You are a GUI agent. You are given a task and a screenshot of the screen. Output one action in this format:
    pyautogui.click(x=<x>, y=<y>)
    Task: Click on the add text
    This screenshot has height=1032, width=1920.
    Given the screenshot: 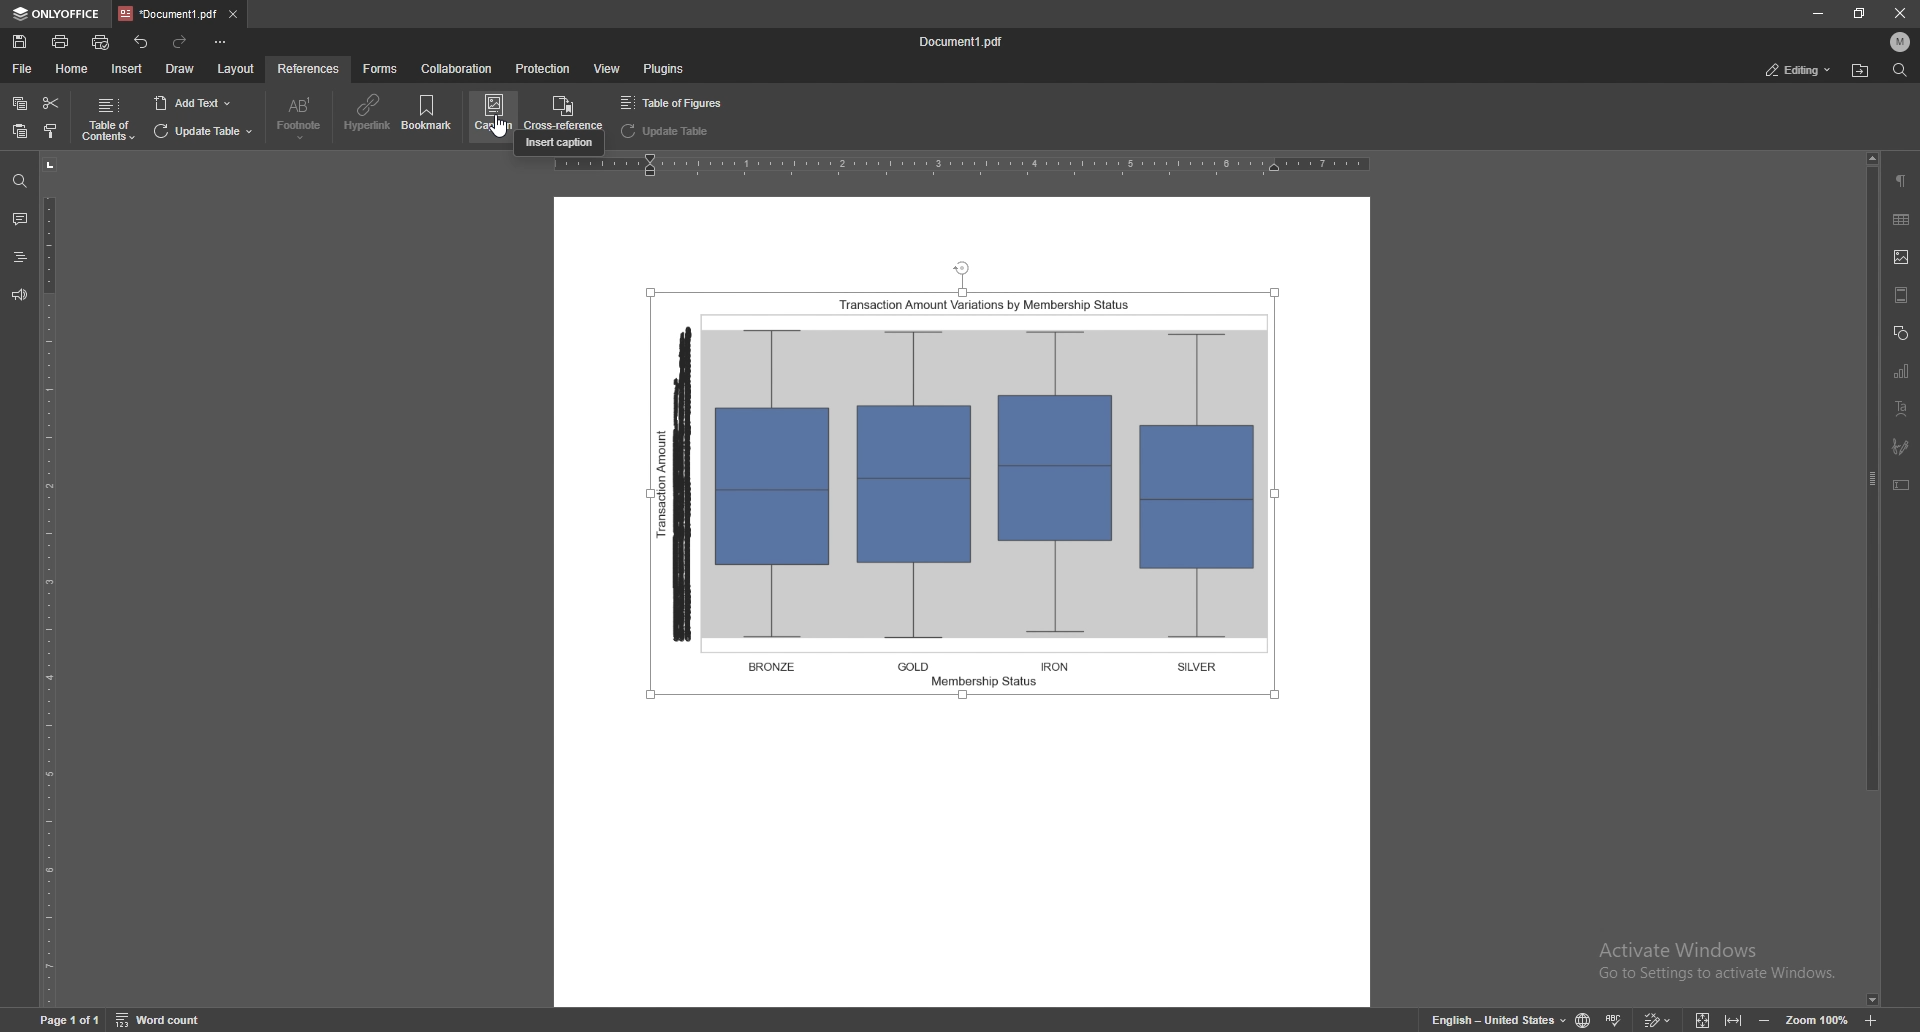 What is the action you would take?
    pyautogui.click(x=192, y=103)
    